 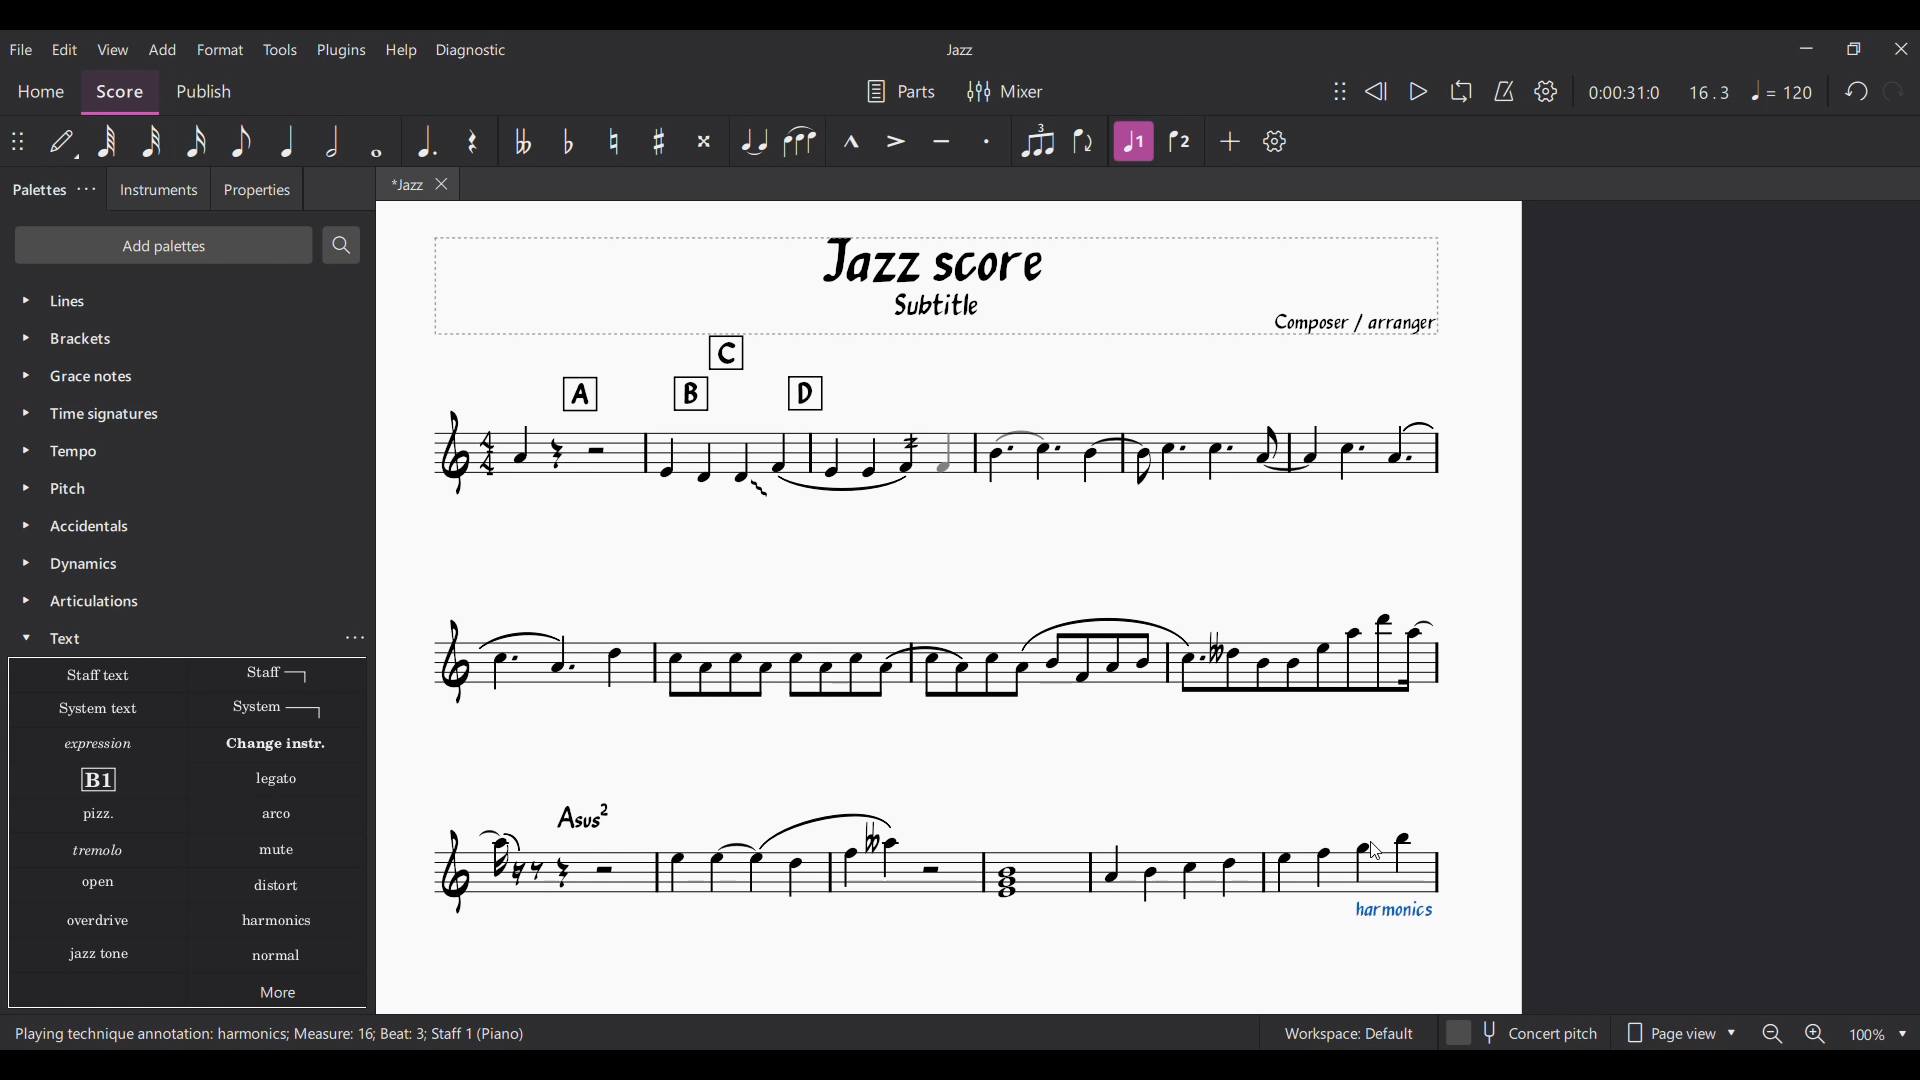 I want to click on Articulation, so click(x=97, y=602).